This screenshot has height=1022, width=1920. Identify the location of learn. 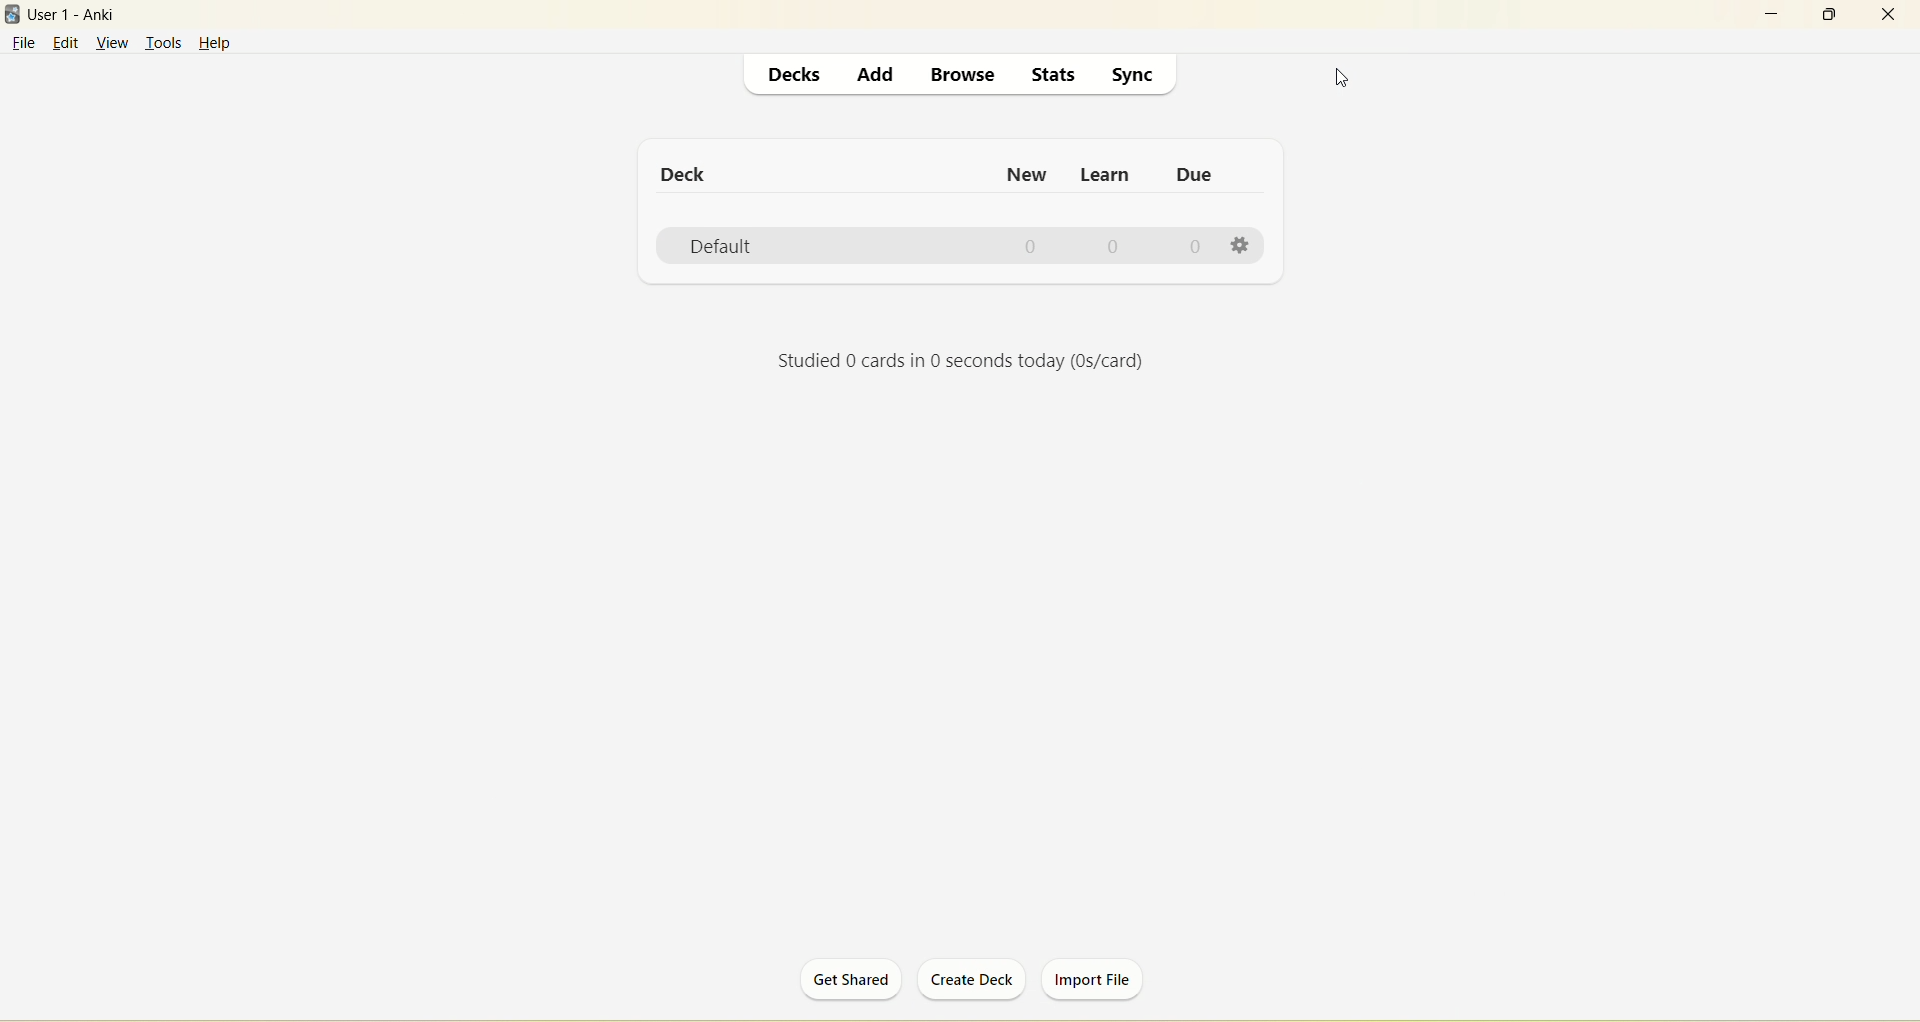
(1107, 176).